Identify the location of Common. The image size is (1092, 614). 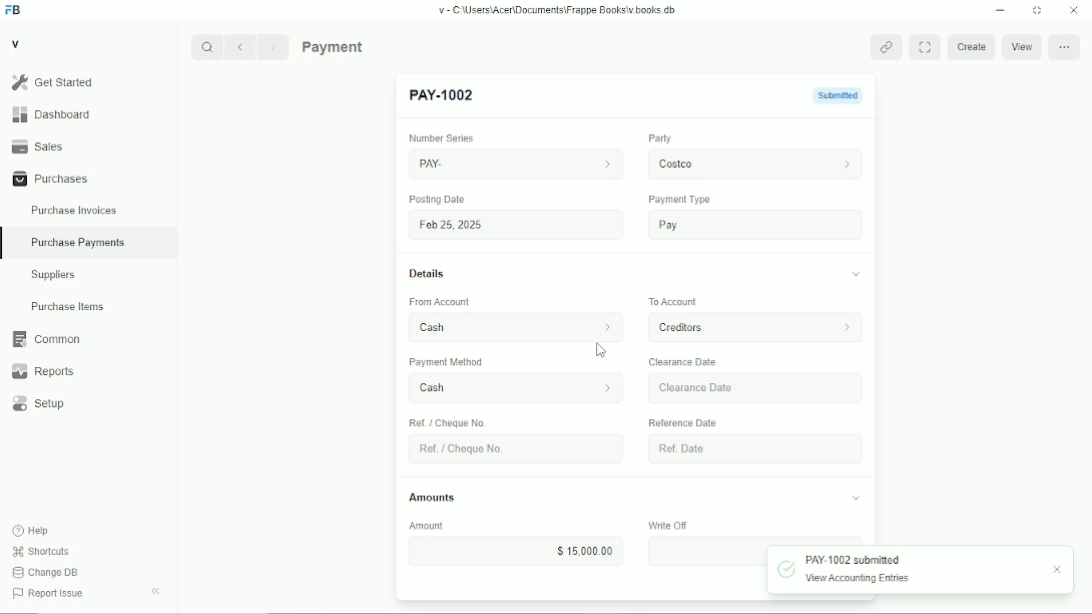
(89, 339).